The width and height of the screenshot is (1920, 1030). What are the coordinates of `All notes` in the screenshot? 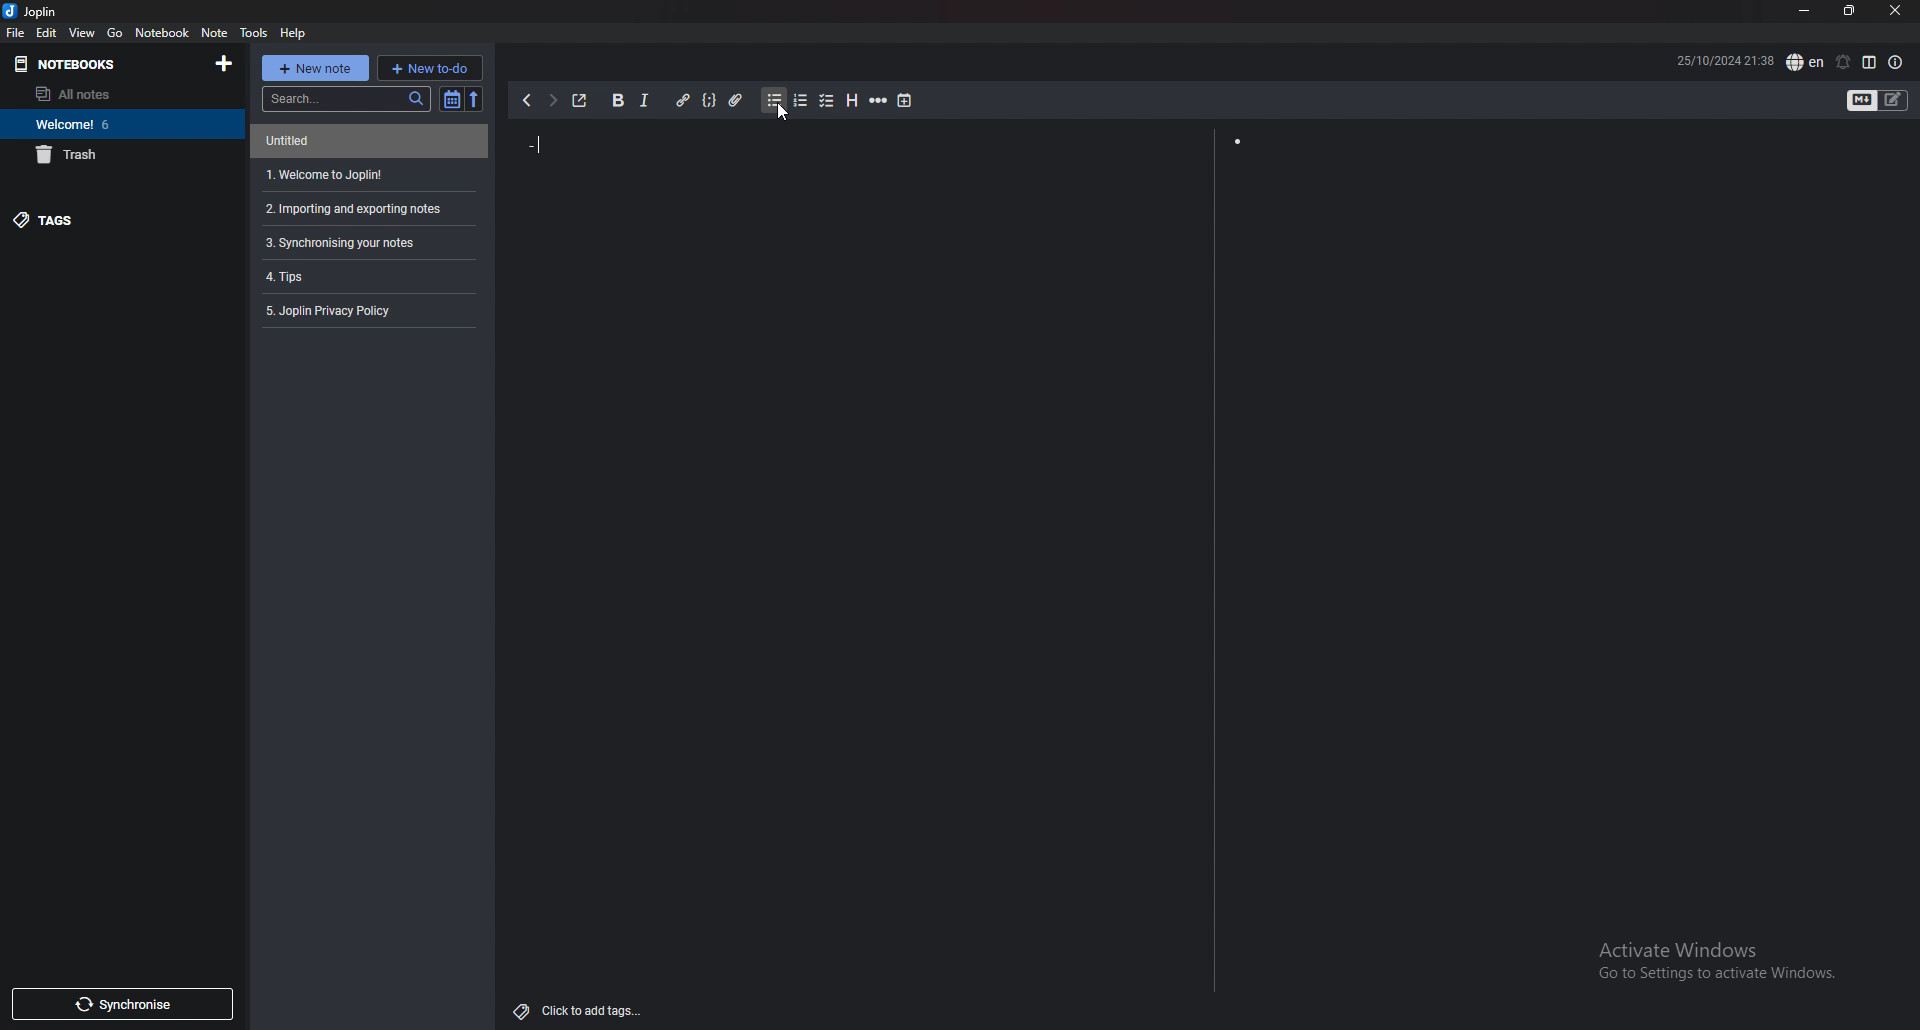 It's located at (72, 94).